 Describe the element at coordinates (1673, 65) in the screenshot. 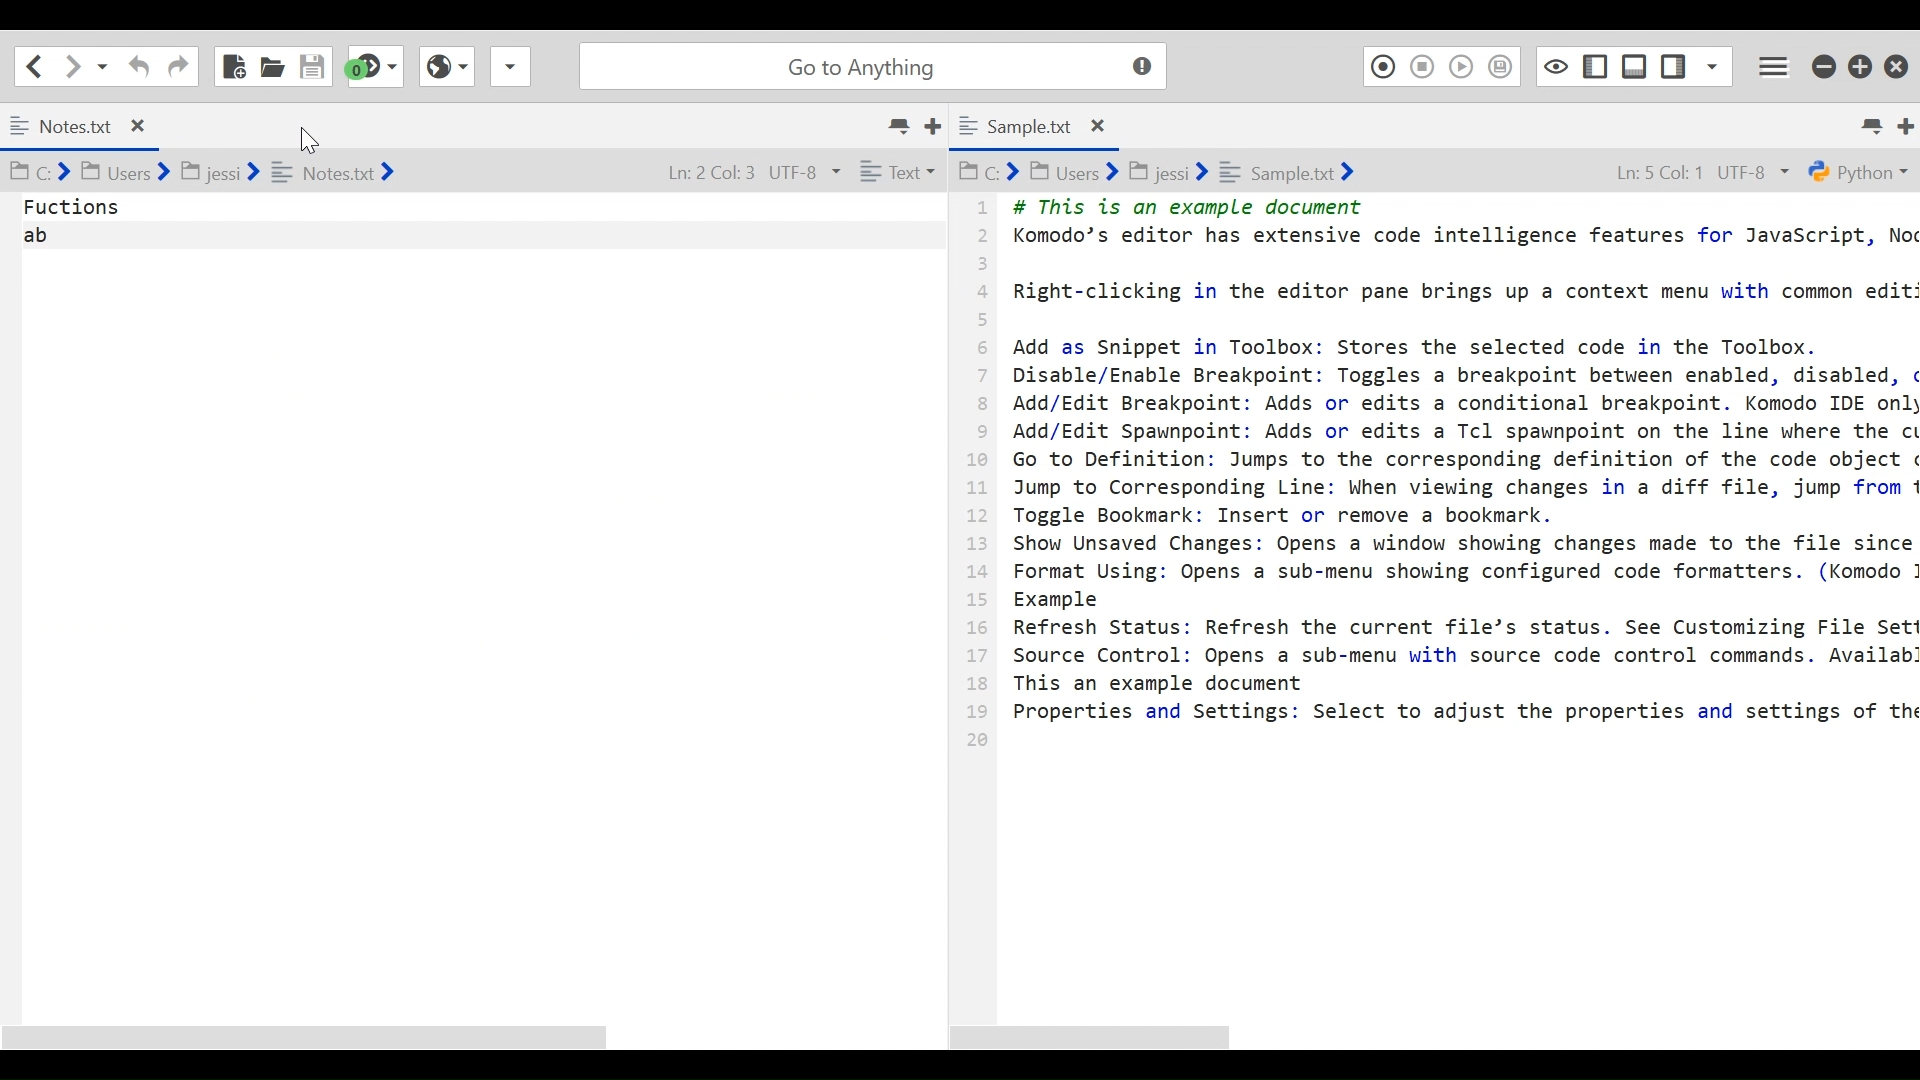

I see `Show/Hide Left Pane` at that location.